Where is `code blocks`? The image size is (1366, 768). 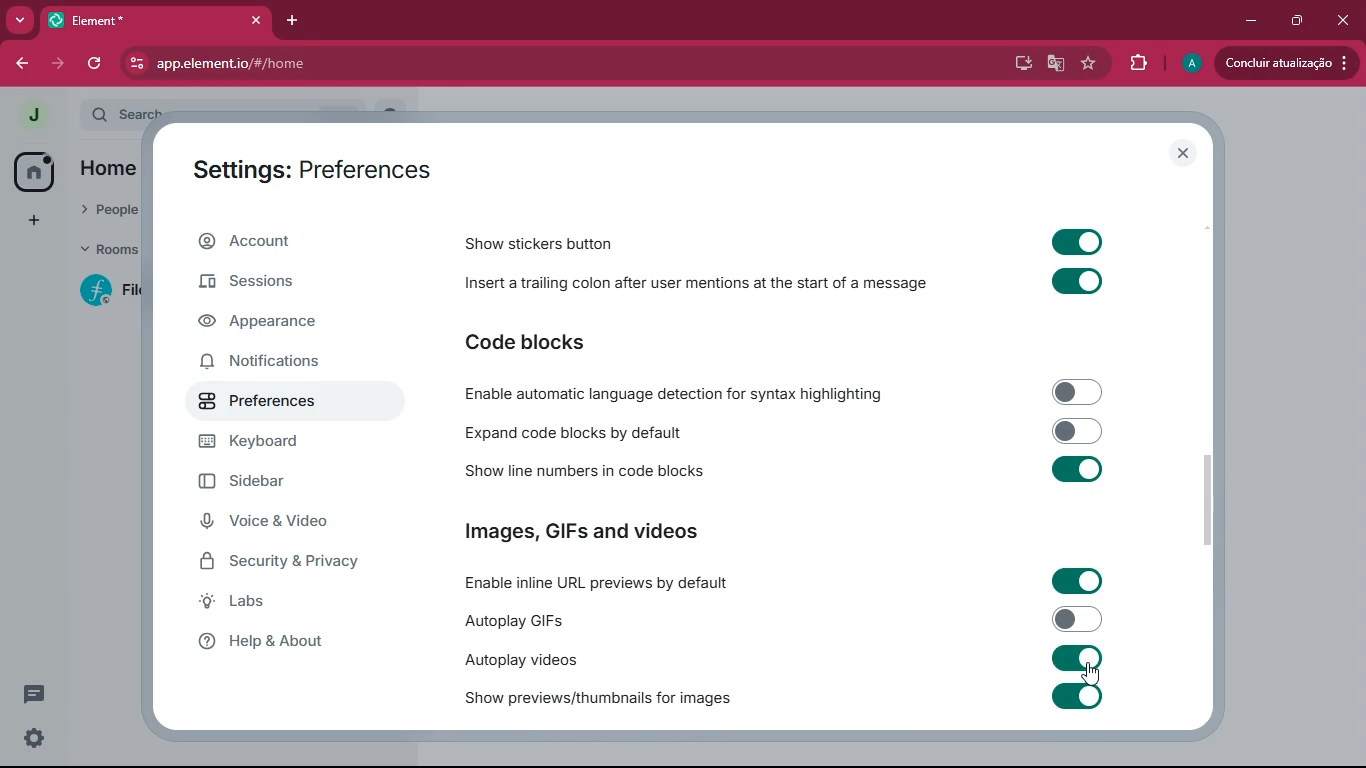 code blocks is located at coordinates (526, 341).